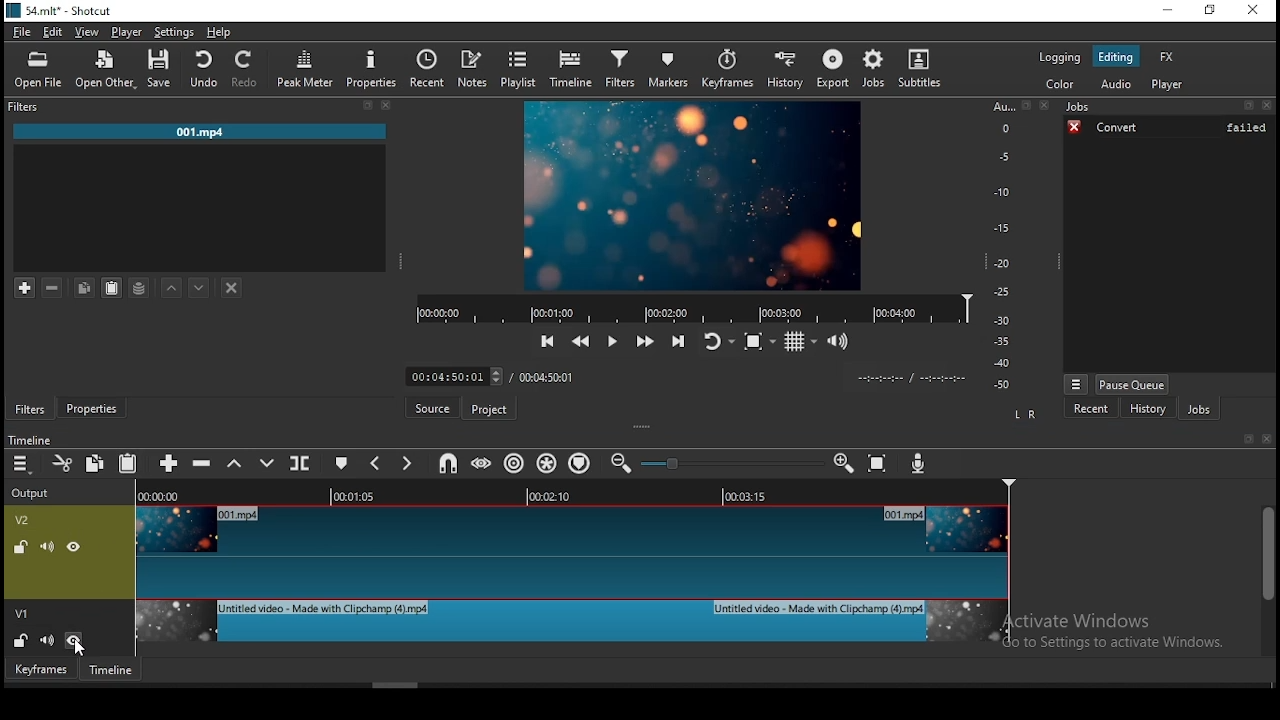 This screenshot has width=1280, height=720. Describe the element at coordinates (1167, 56) in the screenshot. I see `fx` at that location.